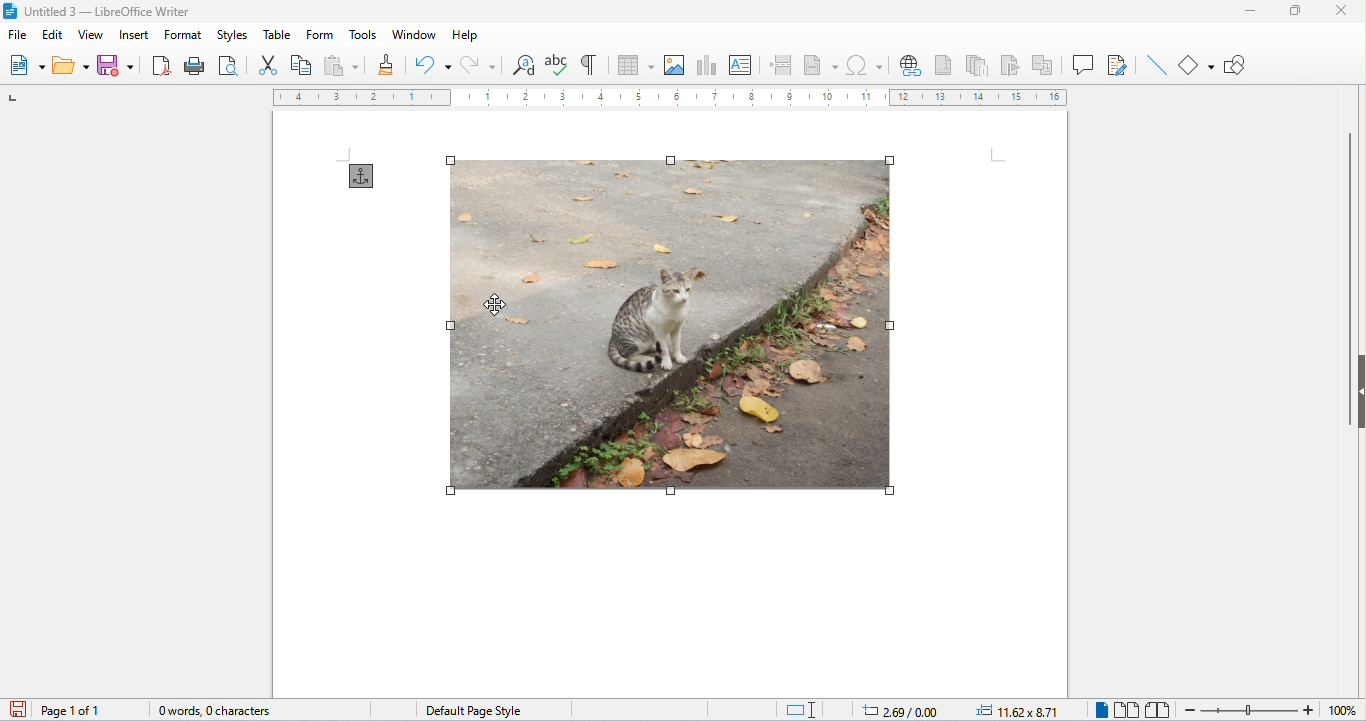  Describe the element at coordinates (302, 66) in the screenshot. I see `copy` at that location.